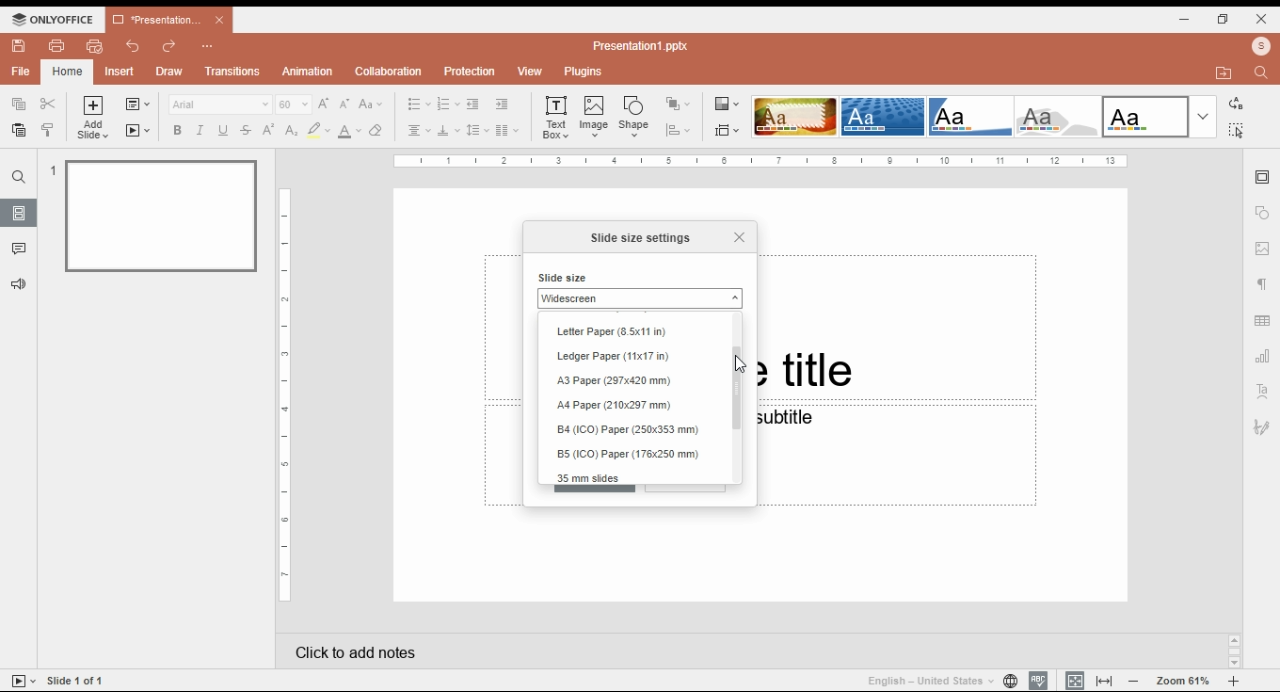 The width and height of the screenshot is (1280, 692). I want to click on font color, so click(351, 131).